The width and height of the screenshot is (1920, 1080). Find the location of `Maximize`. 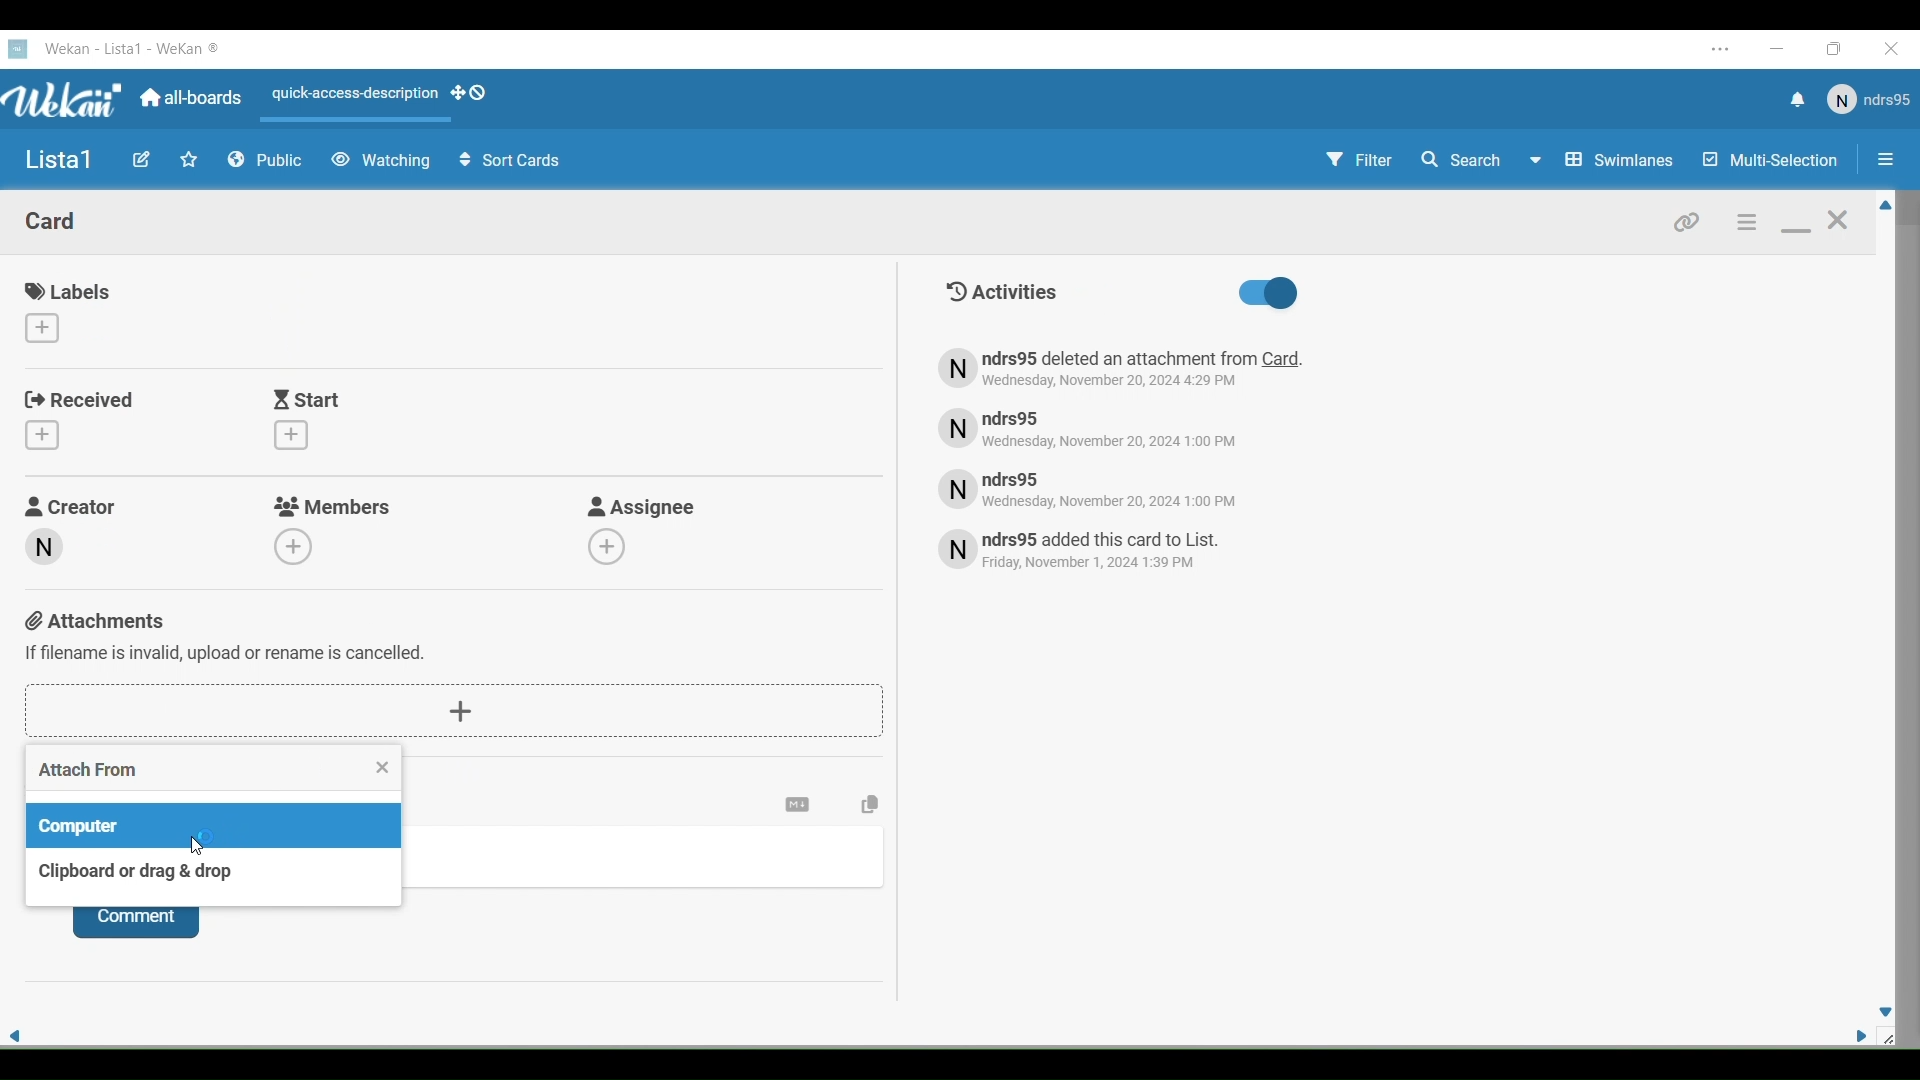

Maximize is located at coordinates (1840, 50).